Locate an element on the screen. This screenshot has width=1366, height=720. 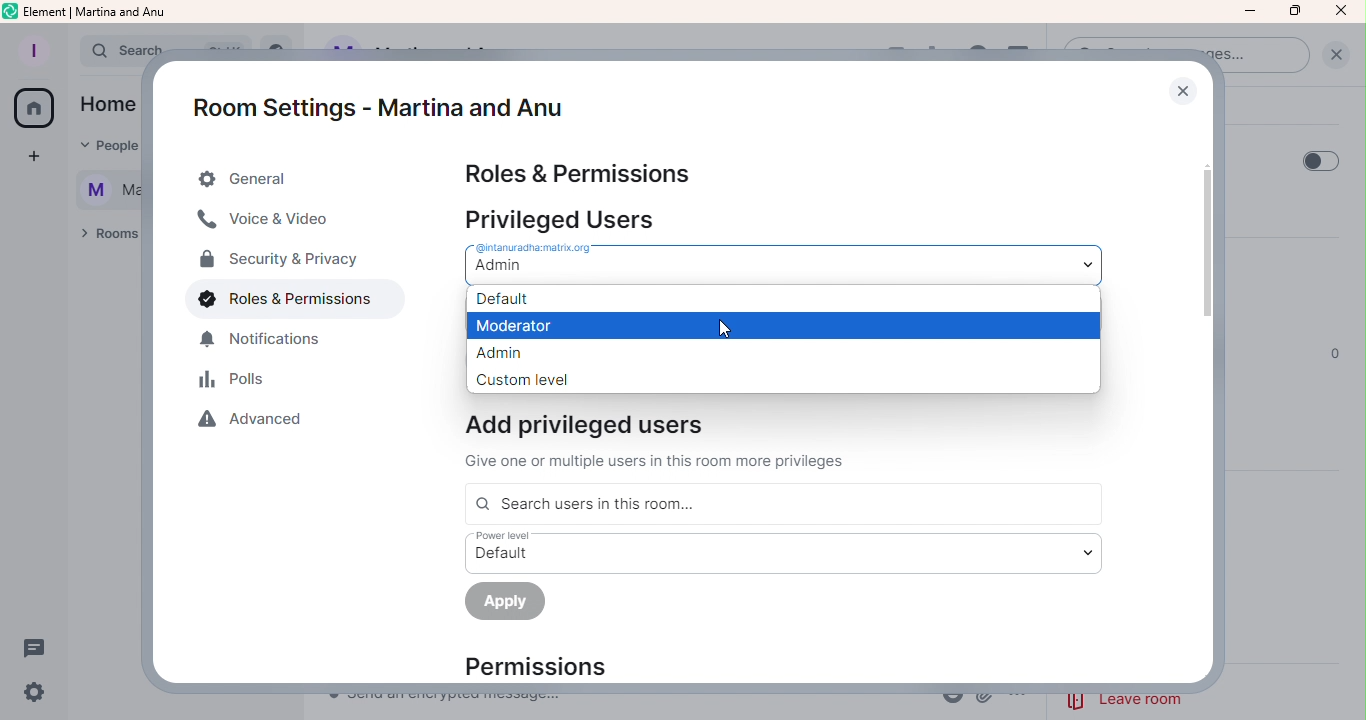
Power level is located at coordinates (781, 552).